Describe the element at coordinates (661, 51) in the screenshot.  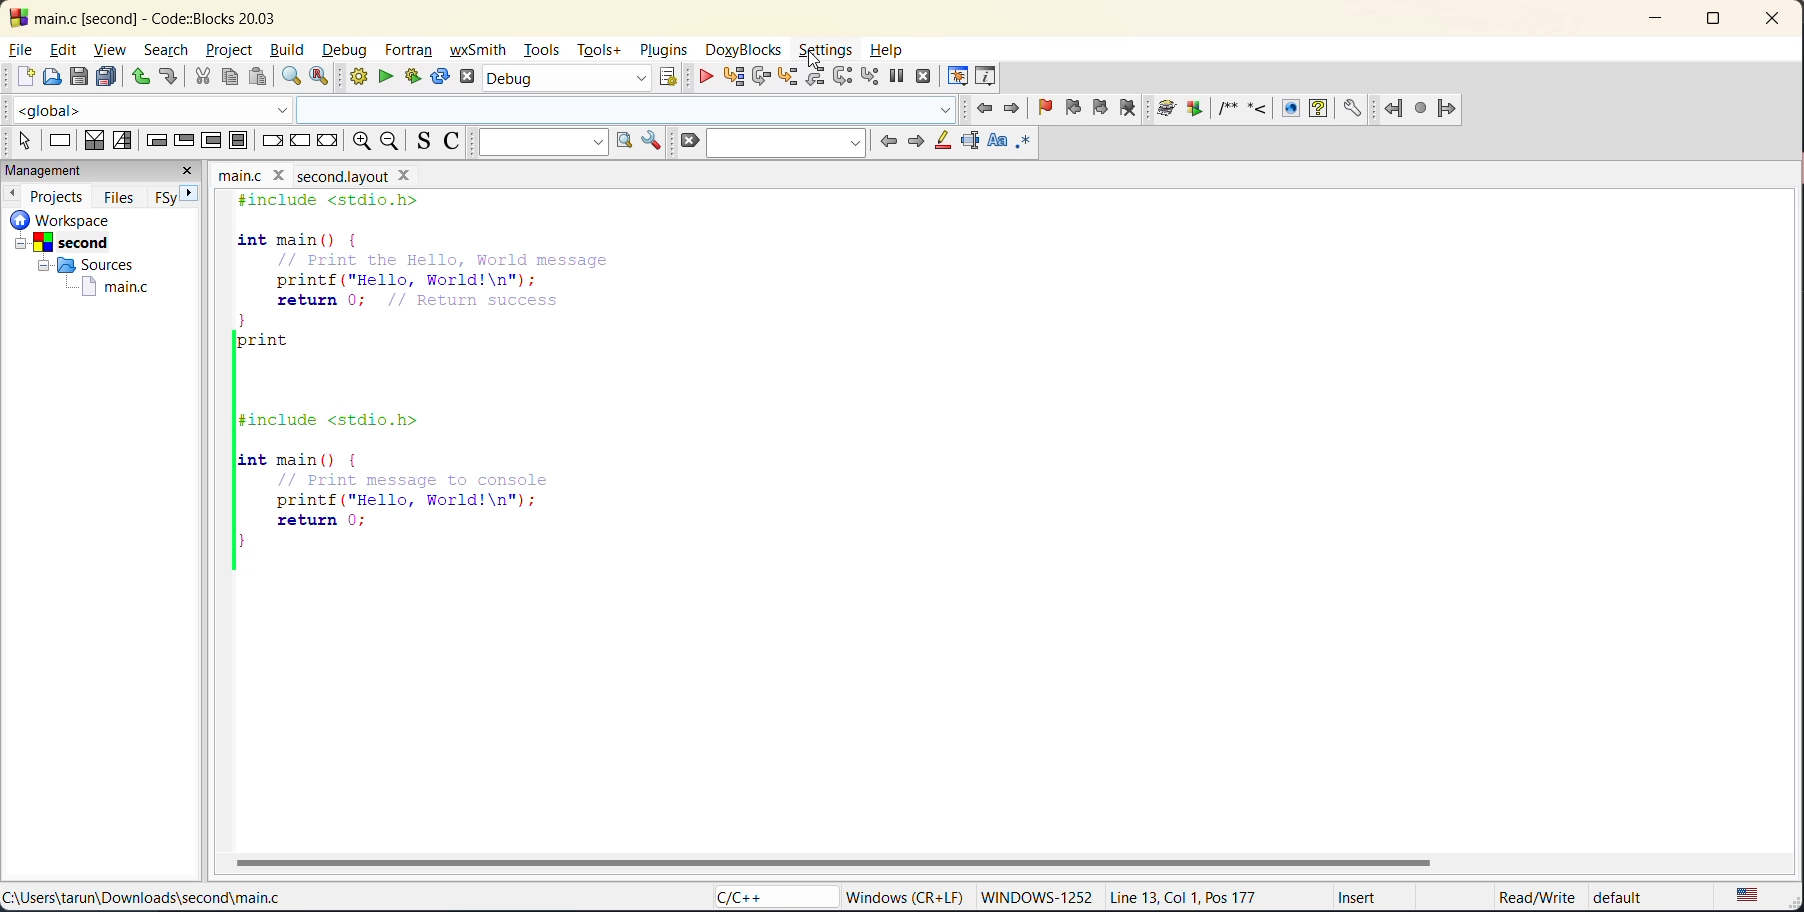
I see `plugins` at that location.